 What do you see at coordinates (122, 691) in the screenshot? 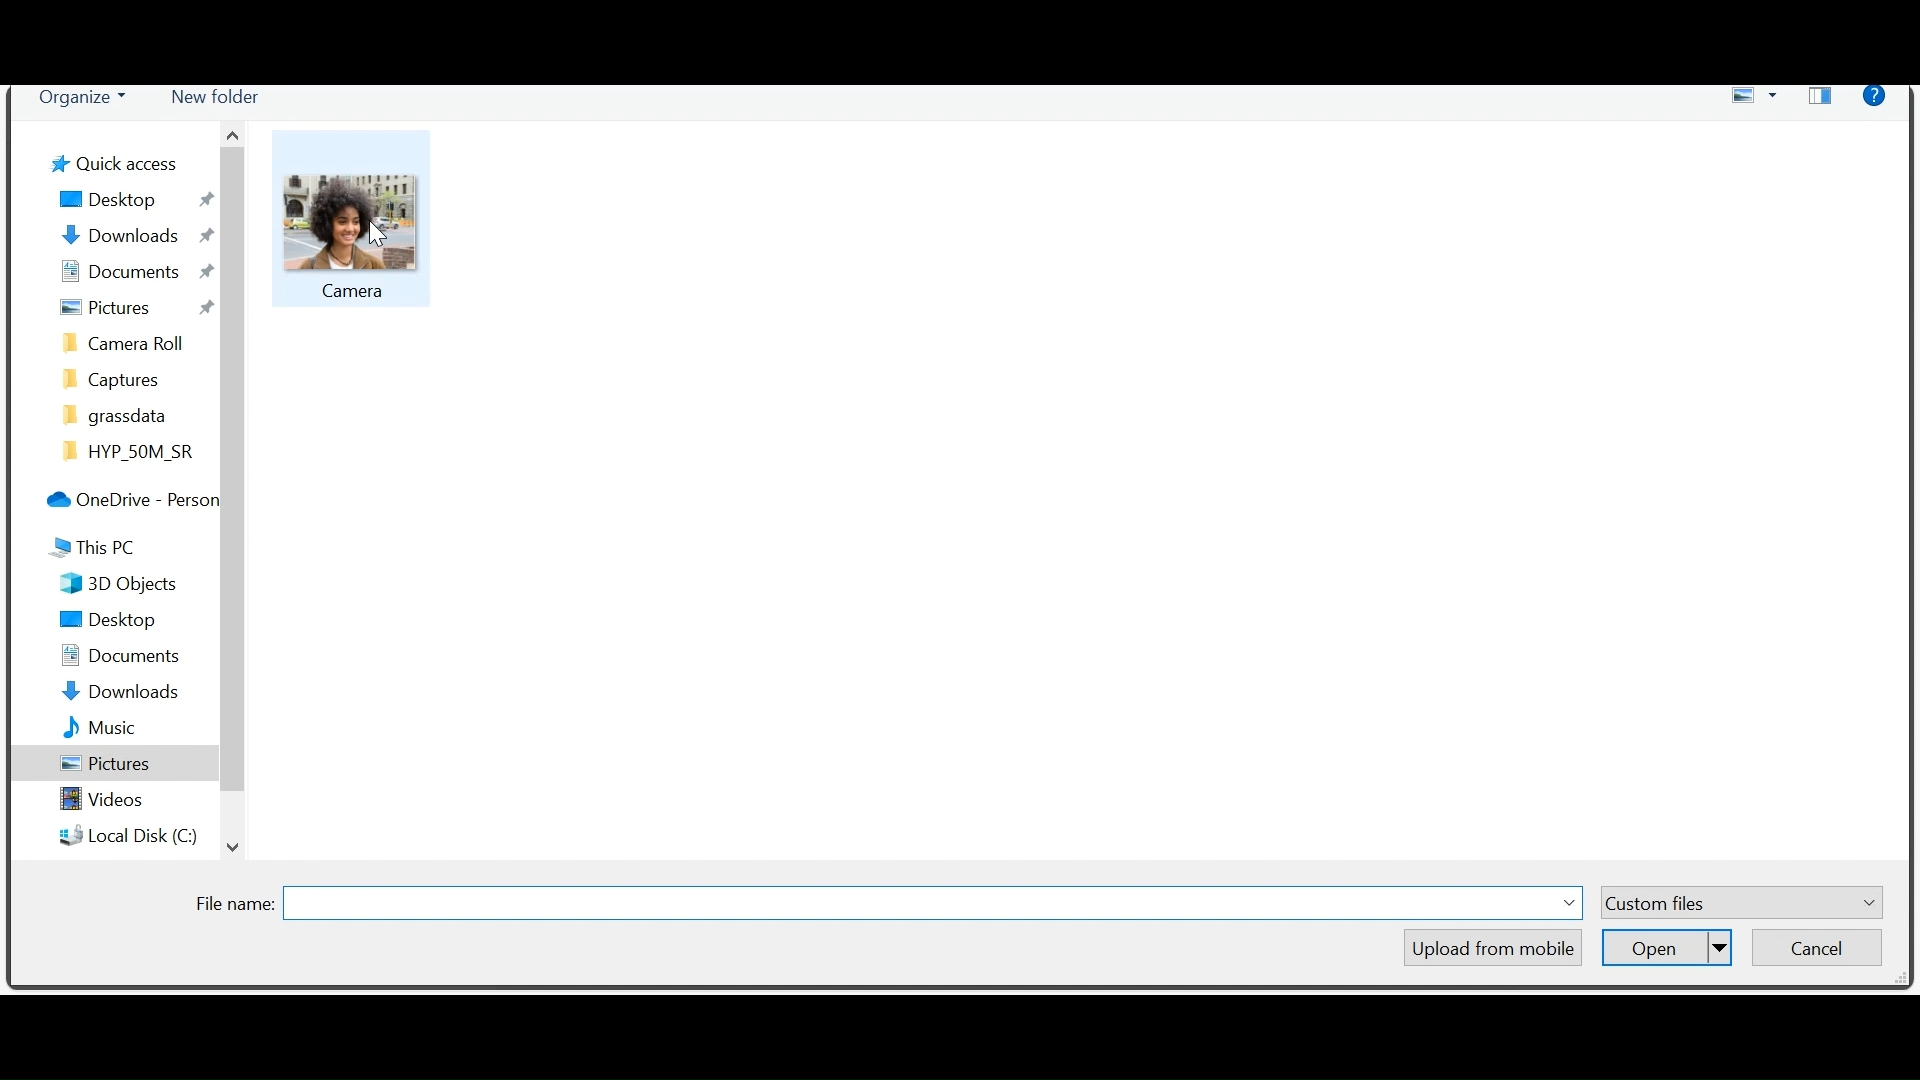
I see `Downloads` at bounding box center [122, 691].